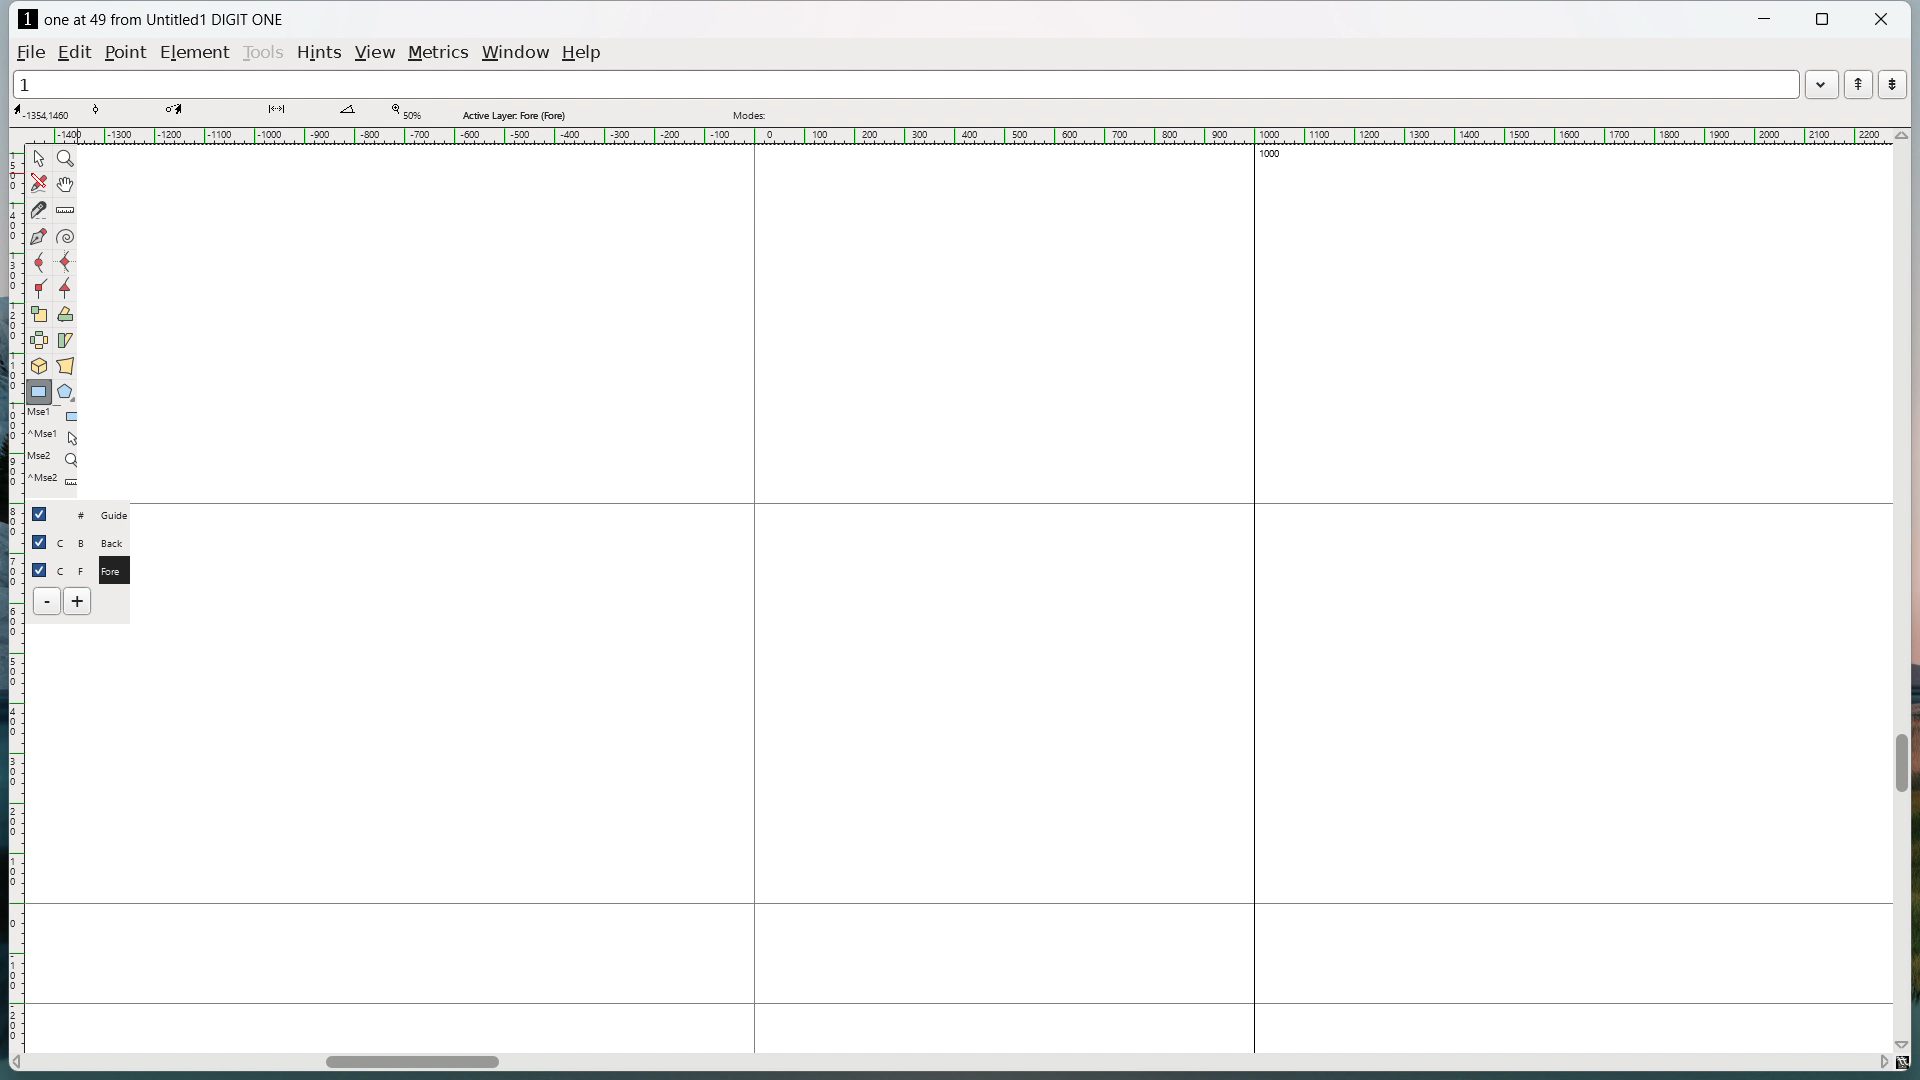 This screenshot has height=1080, width=1920. What do you see at coordinates (166, 20) in the screenshot?
I see `one at 49 from Untitled1 DIGIT ONE` at bounding box center [166, 20].